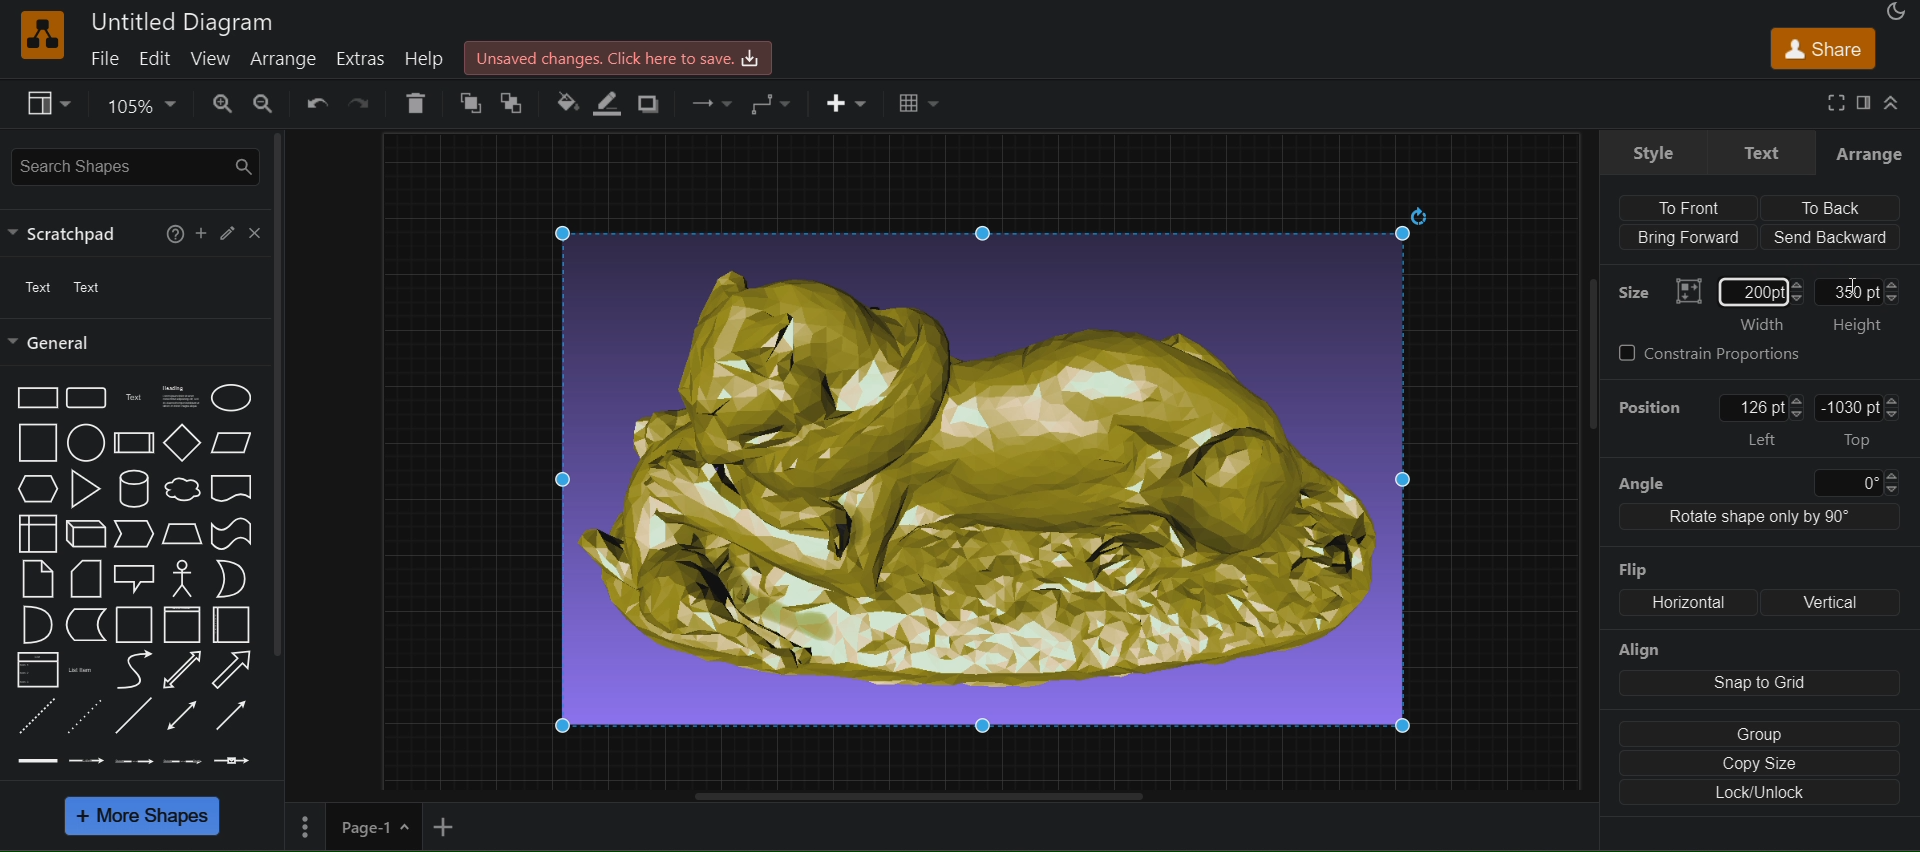 This screenshot has width=1920, height=852. I want to click on Bring Forward (align), so click(1688, 238).